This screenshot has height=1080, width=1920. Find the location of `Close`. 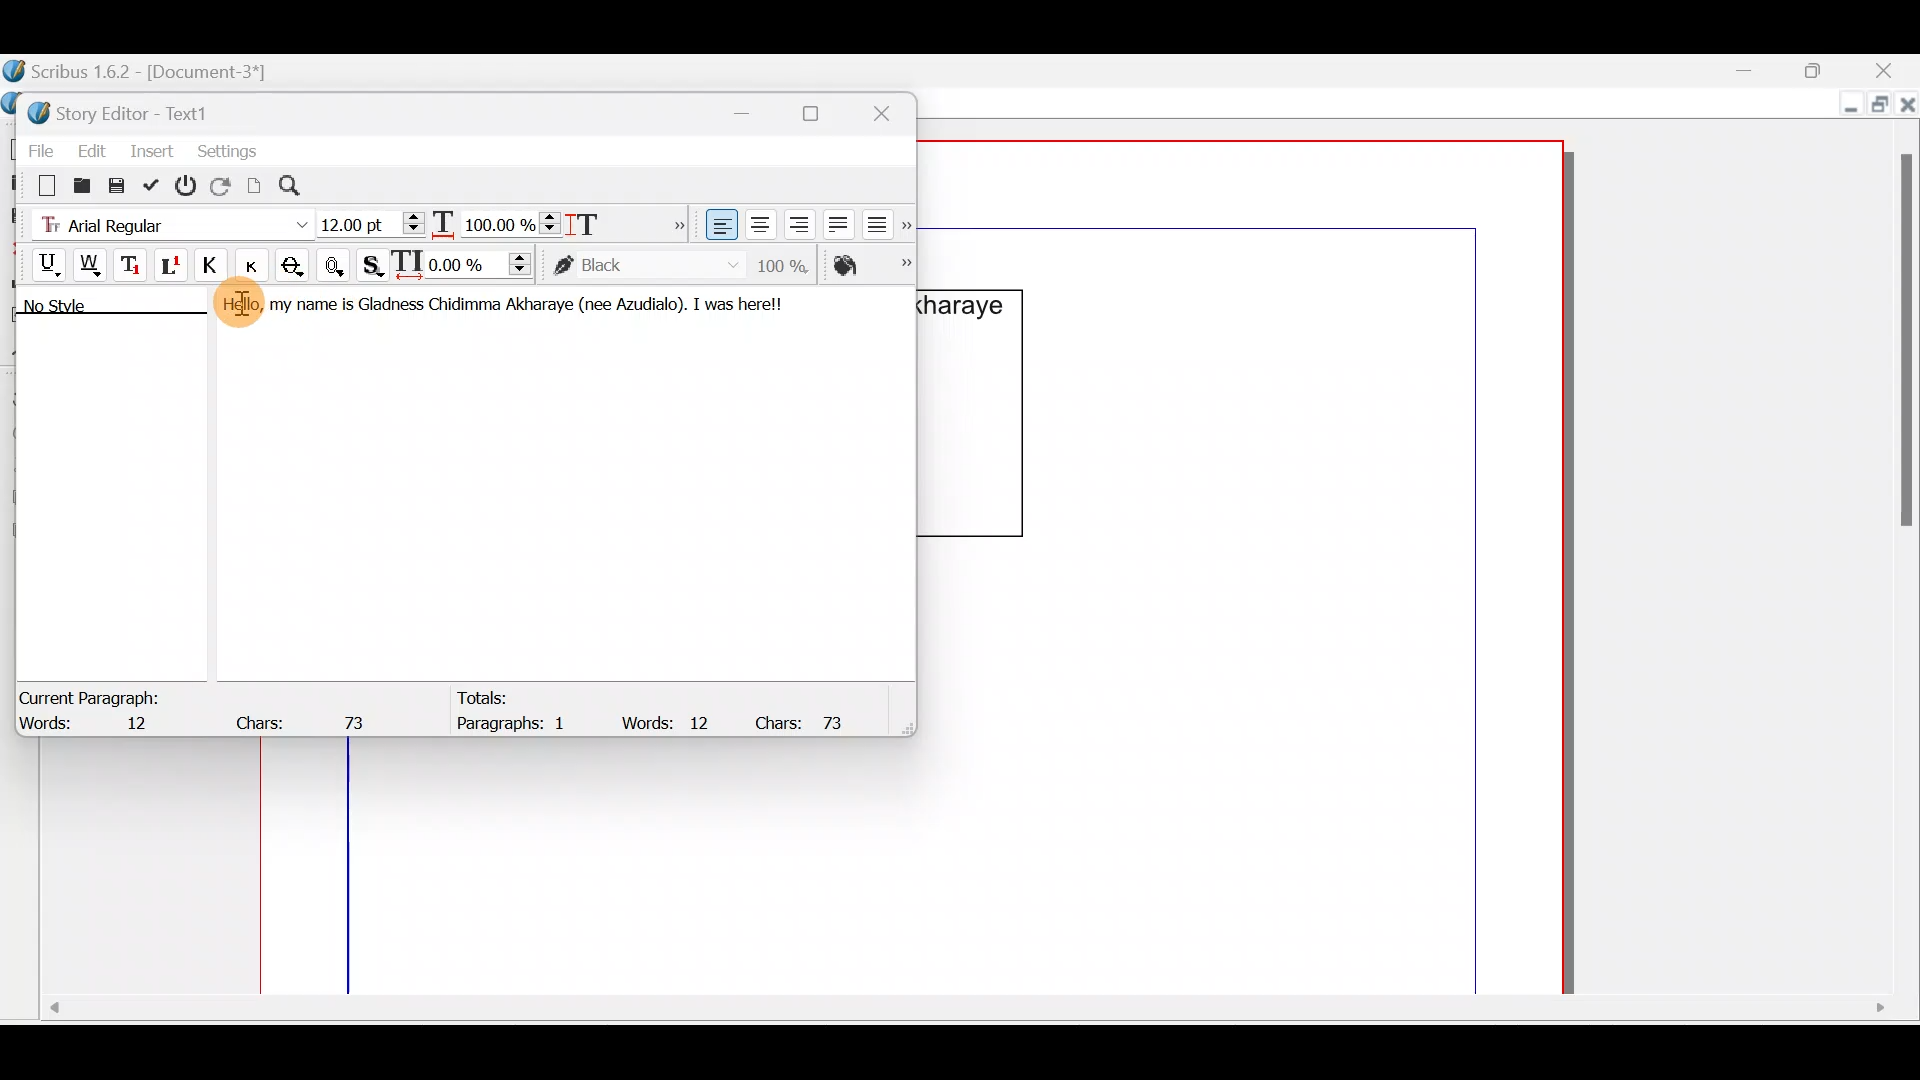

Close is located at coordinates (1890, 70).